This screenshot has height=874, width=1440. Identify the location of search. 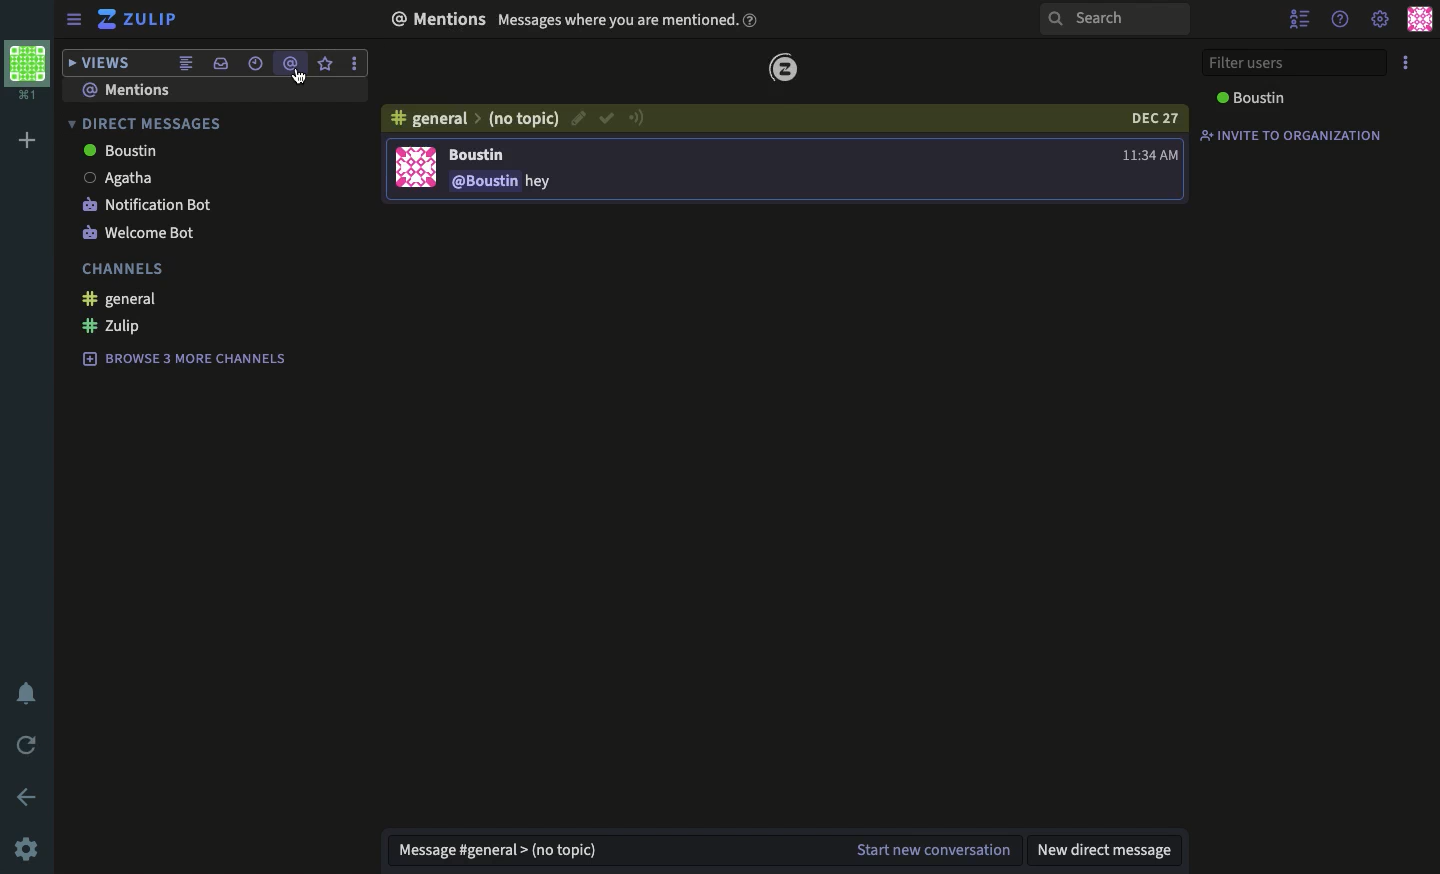
(1119, 21).